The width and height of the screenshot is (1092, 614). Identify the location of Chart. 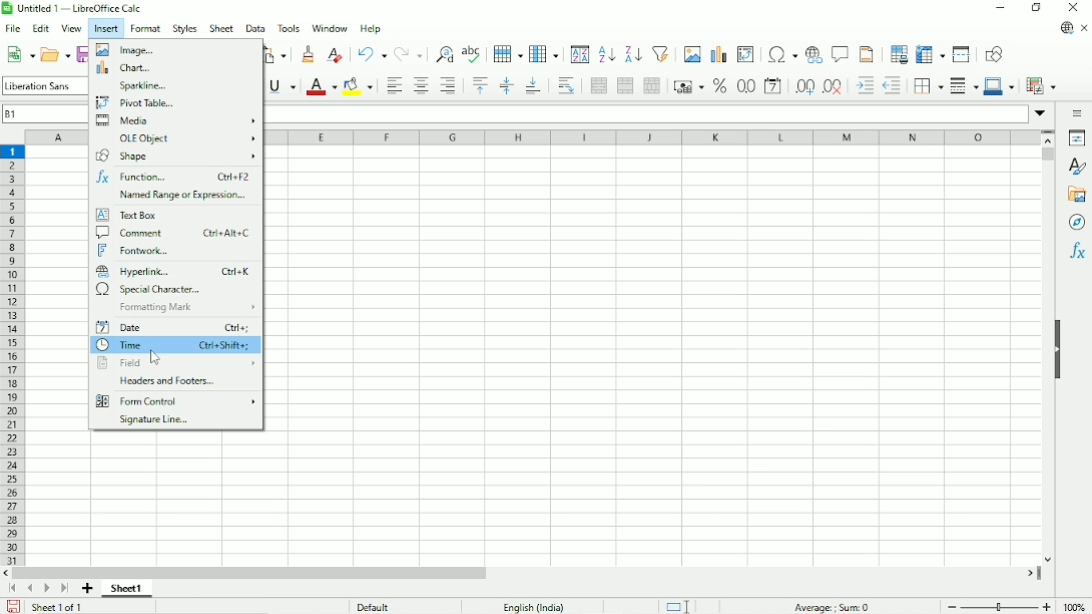
(128, 69).